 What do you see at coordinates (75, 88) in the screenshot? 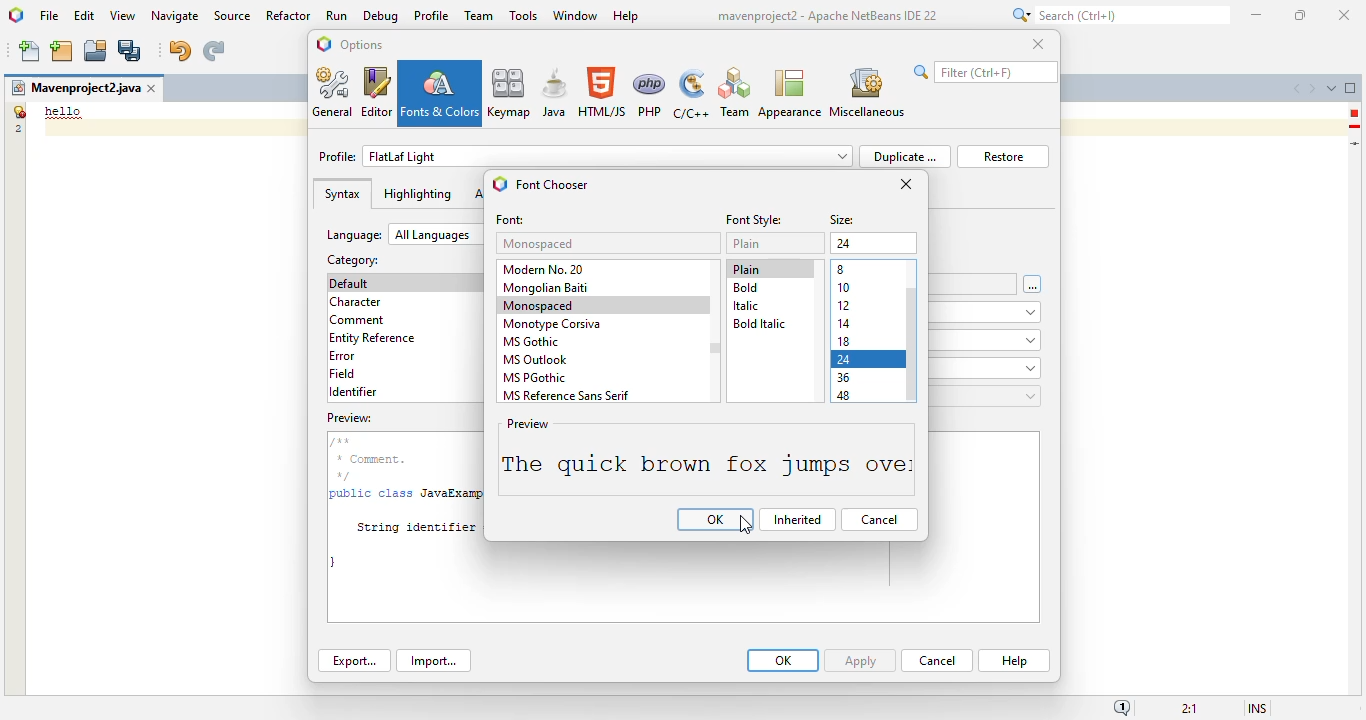
I see `project name` at bounding box center [75, 88].